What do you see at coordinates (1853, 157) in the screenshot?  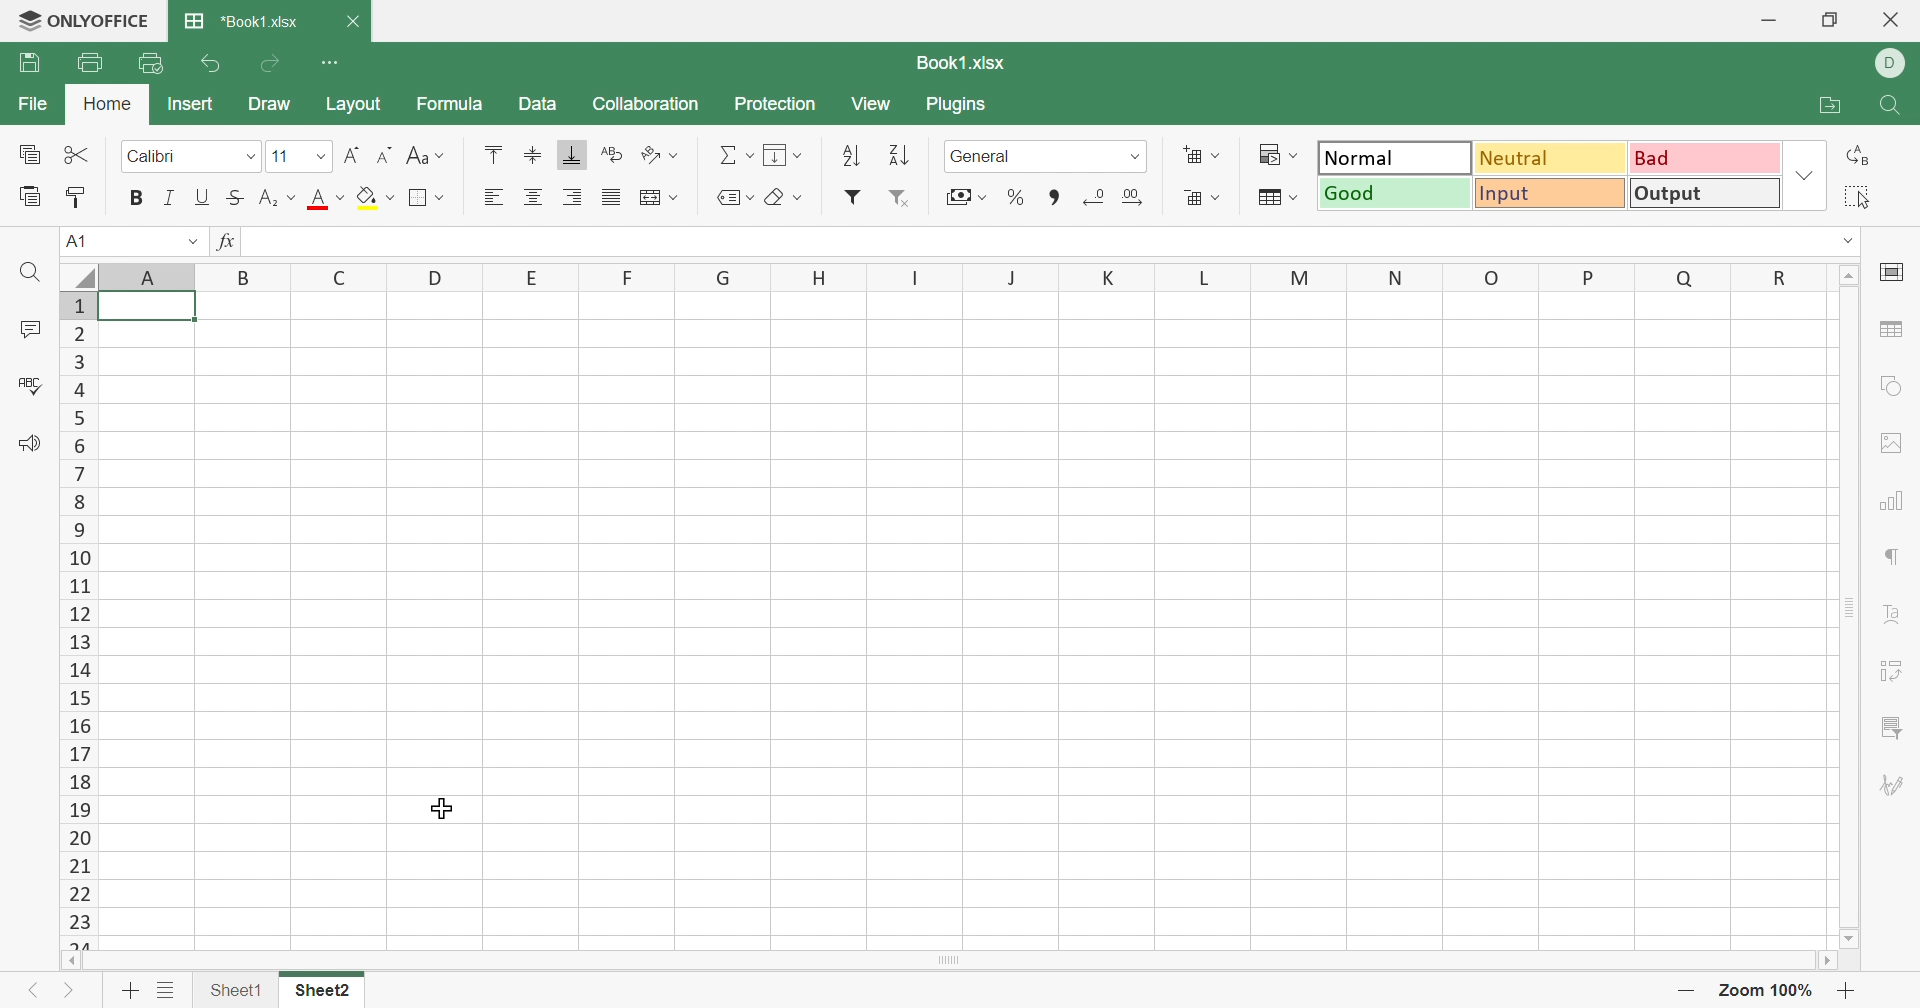 I see `Replace` at bounding box center [1853, 157].